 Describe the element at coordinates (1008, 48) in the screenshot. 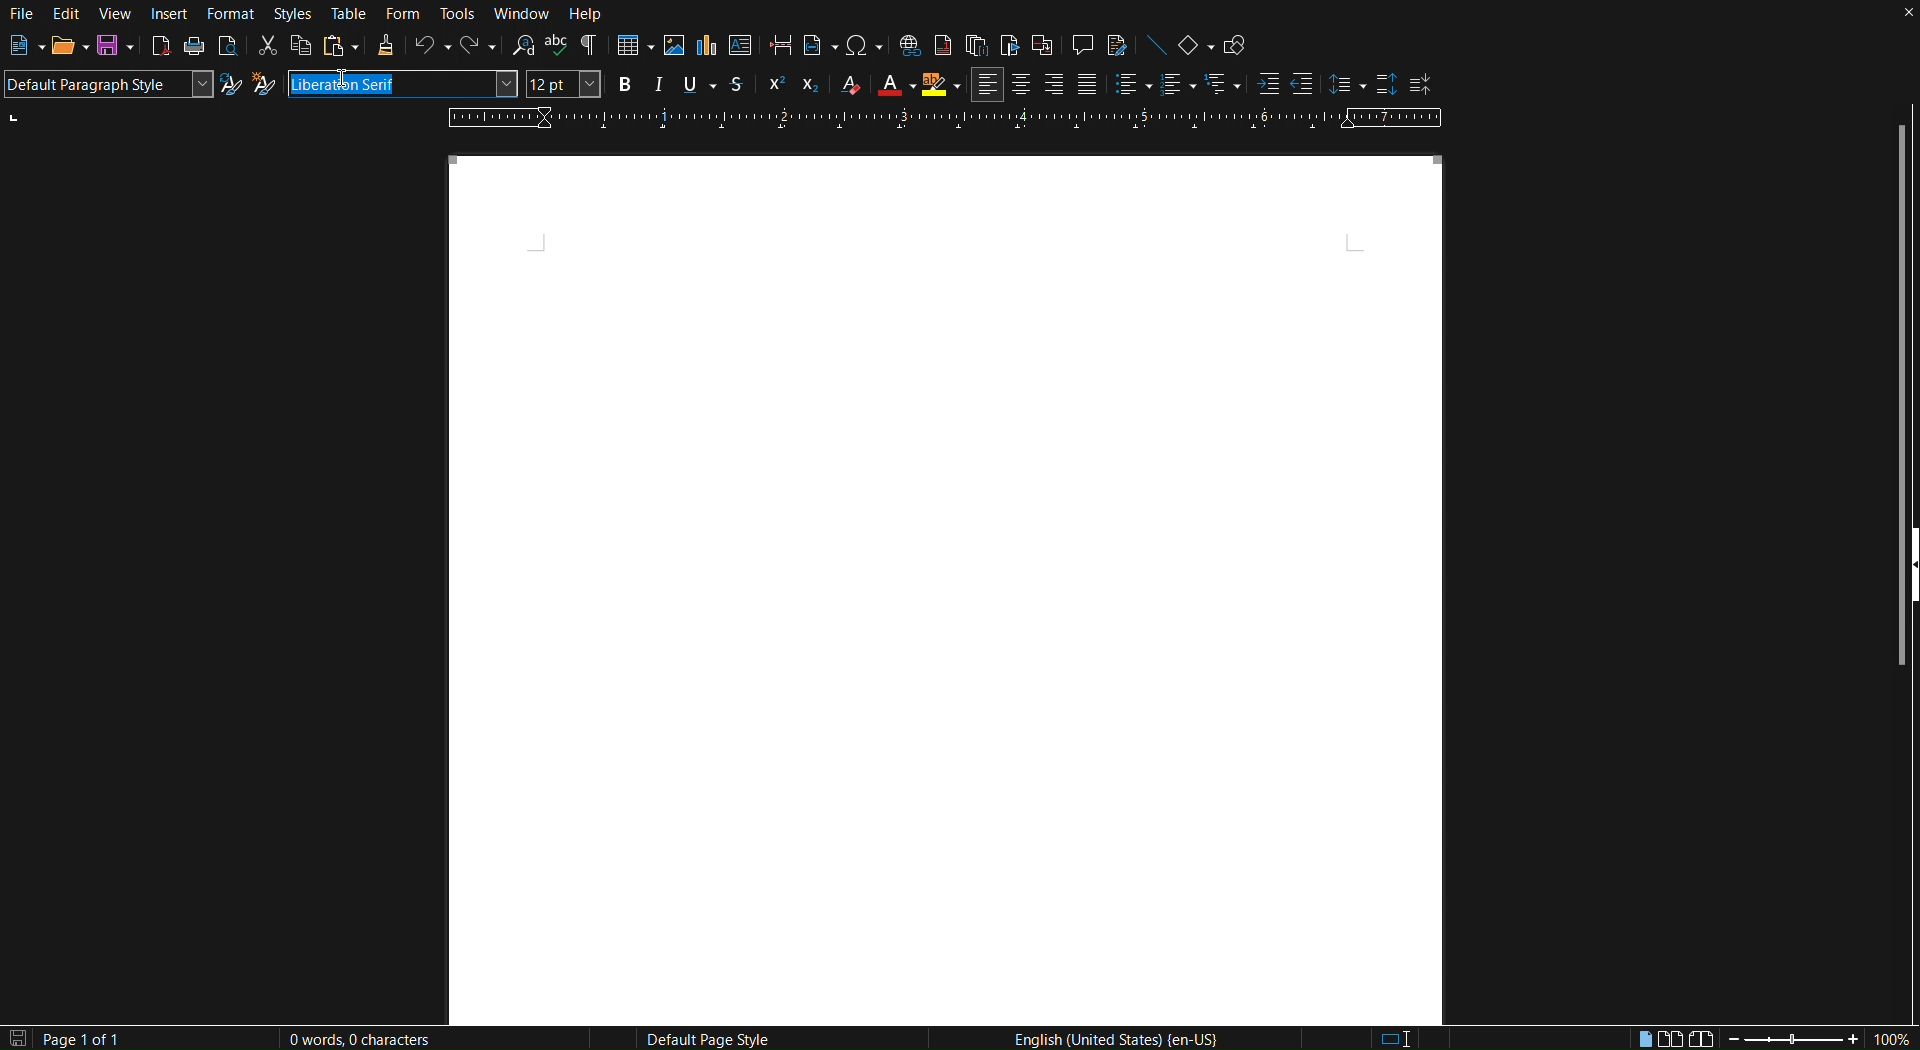

I see `Insert Bookmark` at that location.